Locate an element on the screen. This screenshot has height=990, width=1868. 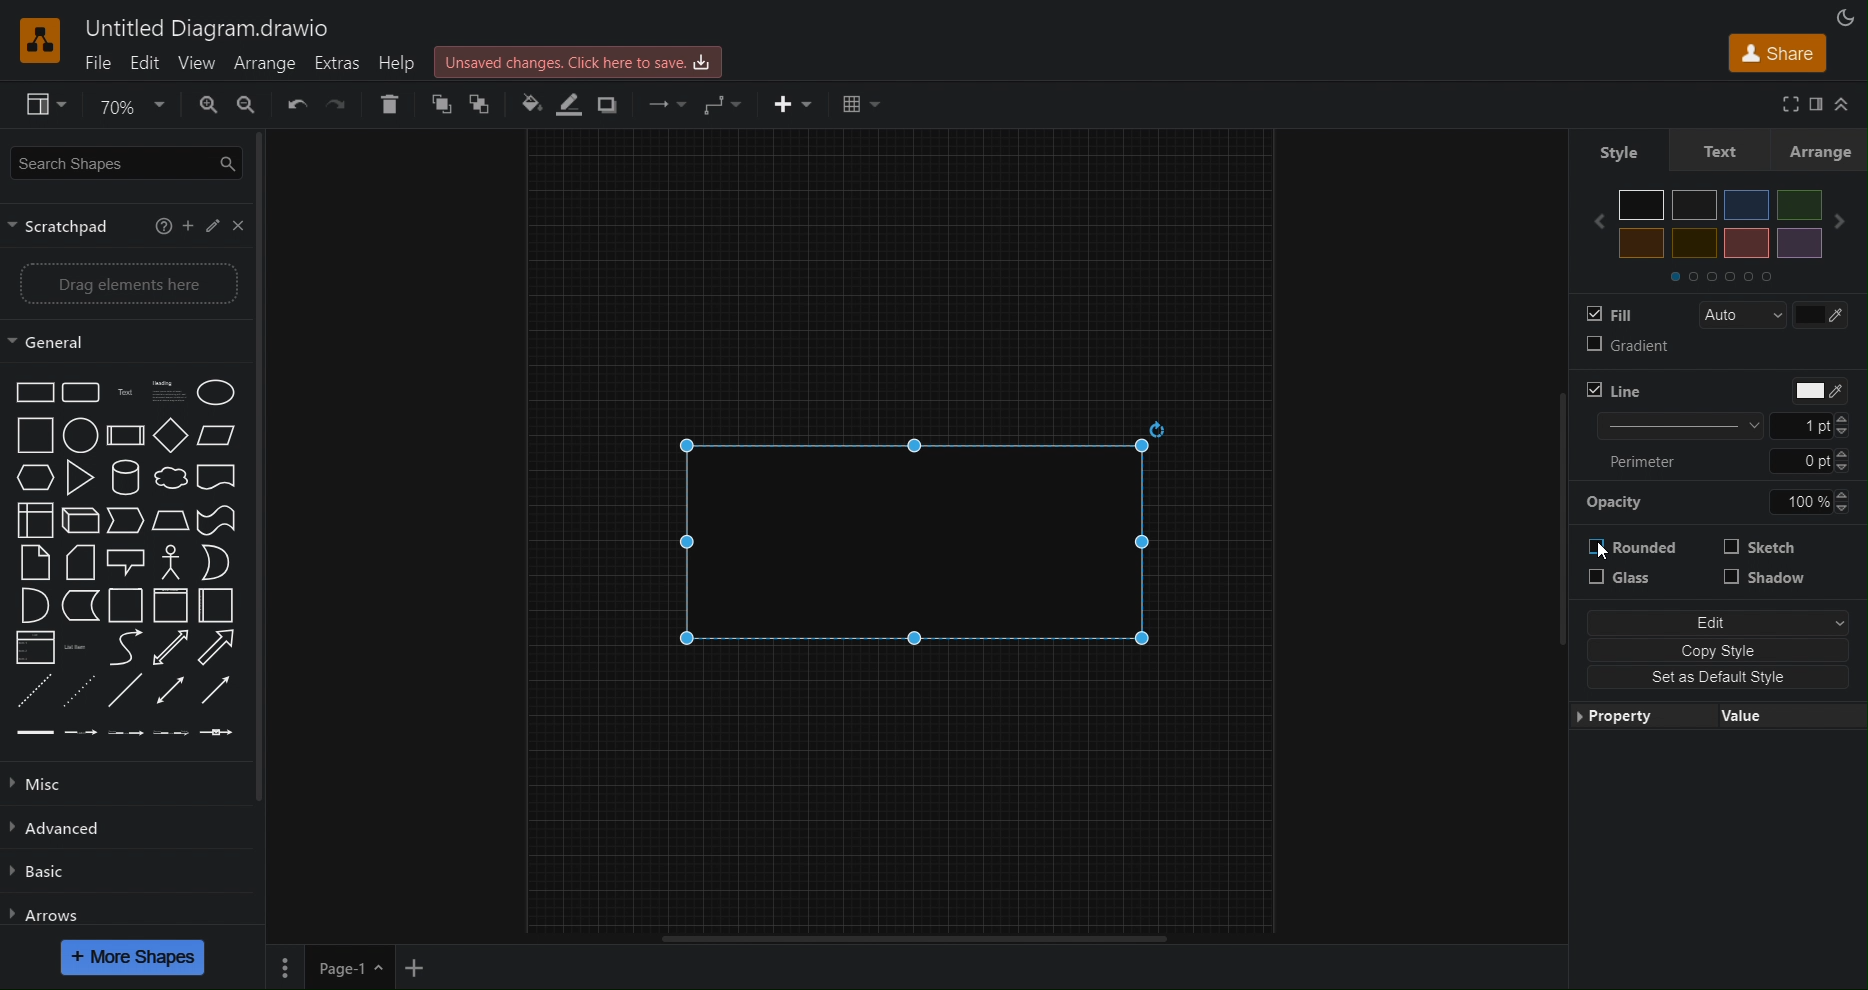
Send Front is located at coordinates (443, 107).